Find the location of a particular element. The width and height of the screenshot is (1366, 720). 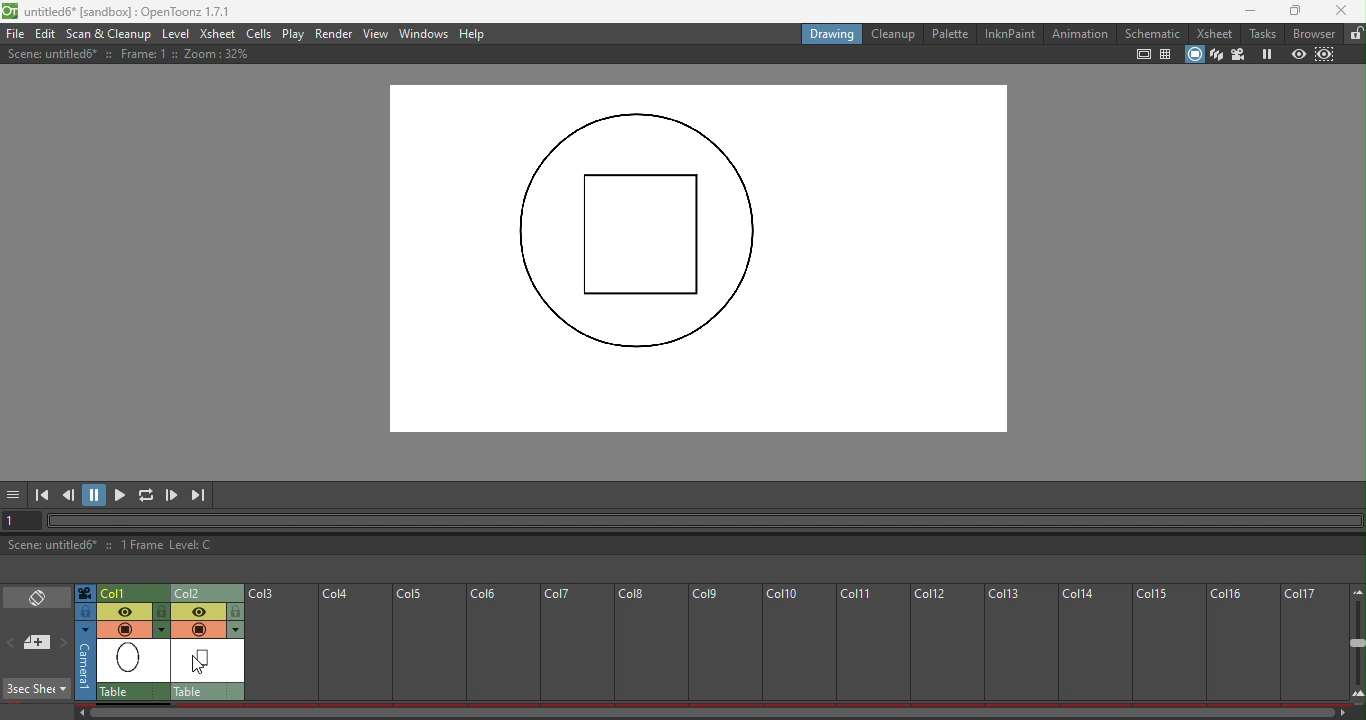

GUI show/hide is located at coordinates (16, 495).